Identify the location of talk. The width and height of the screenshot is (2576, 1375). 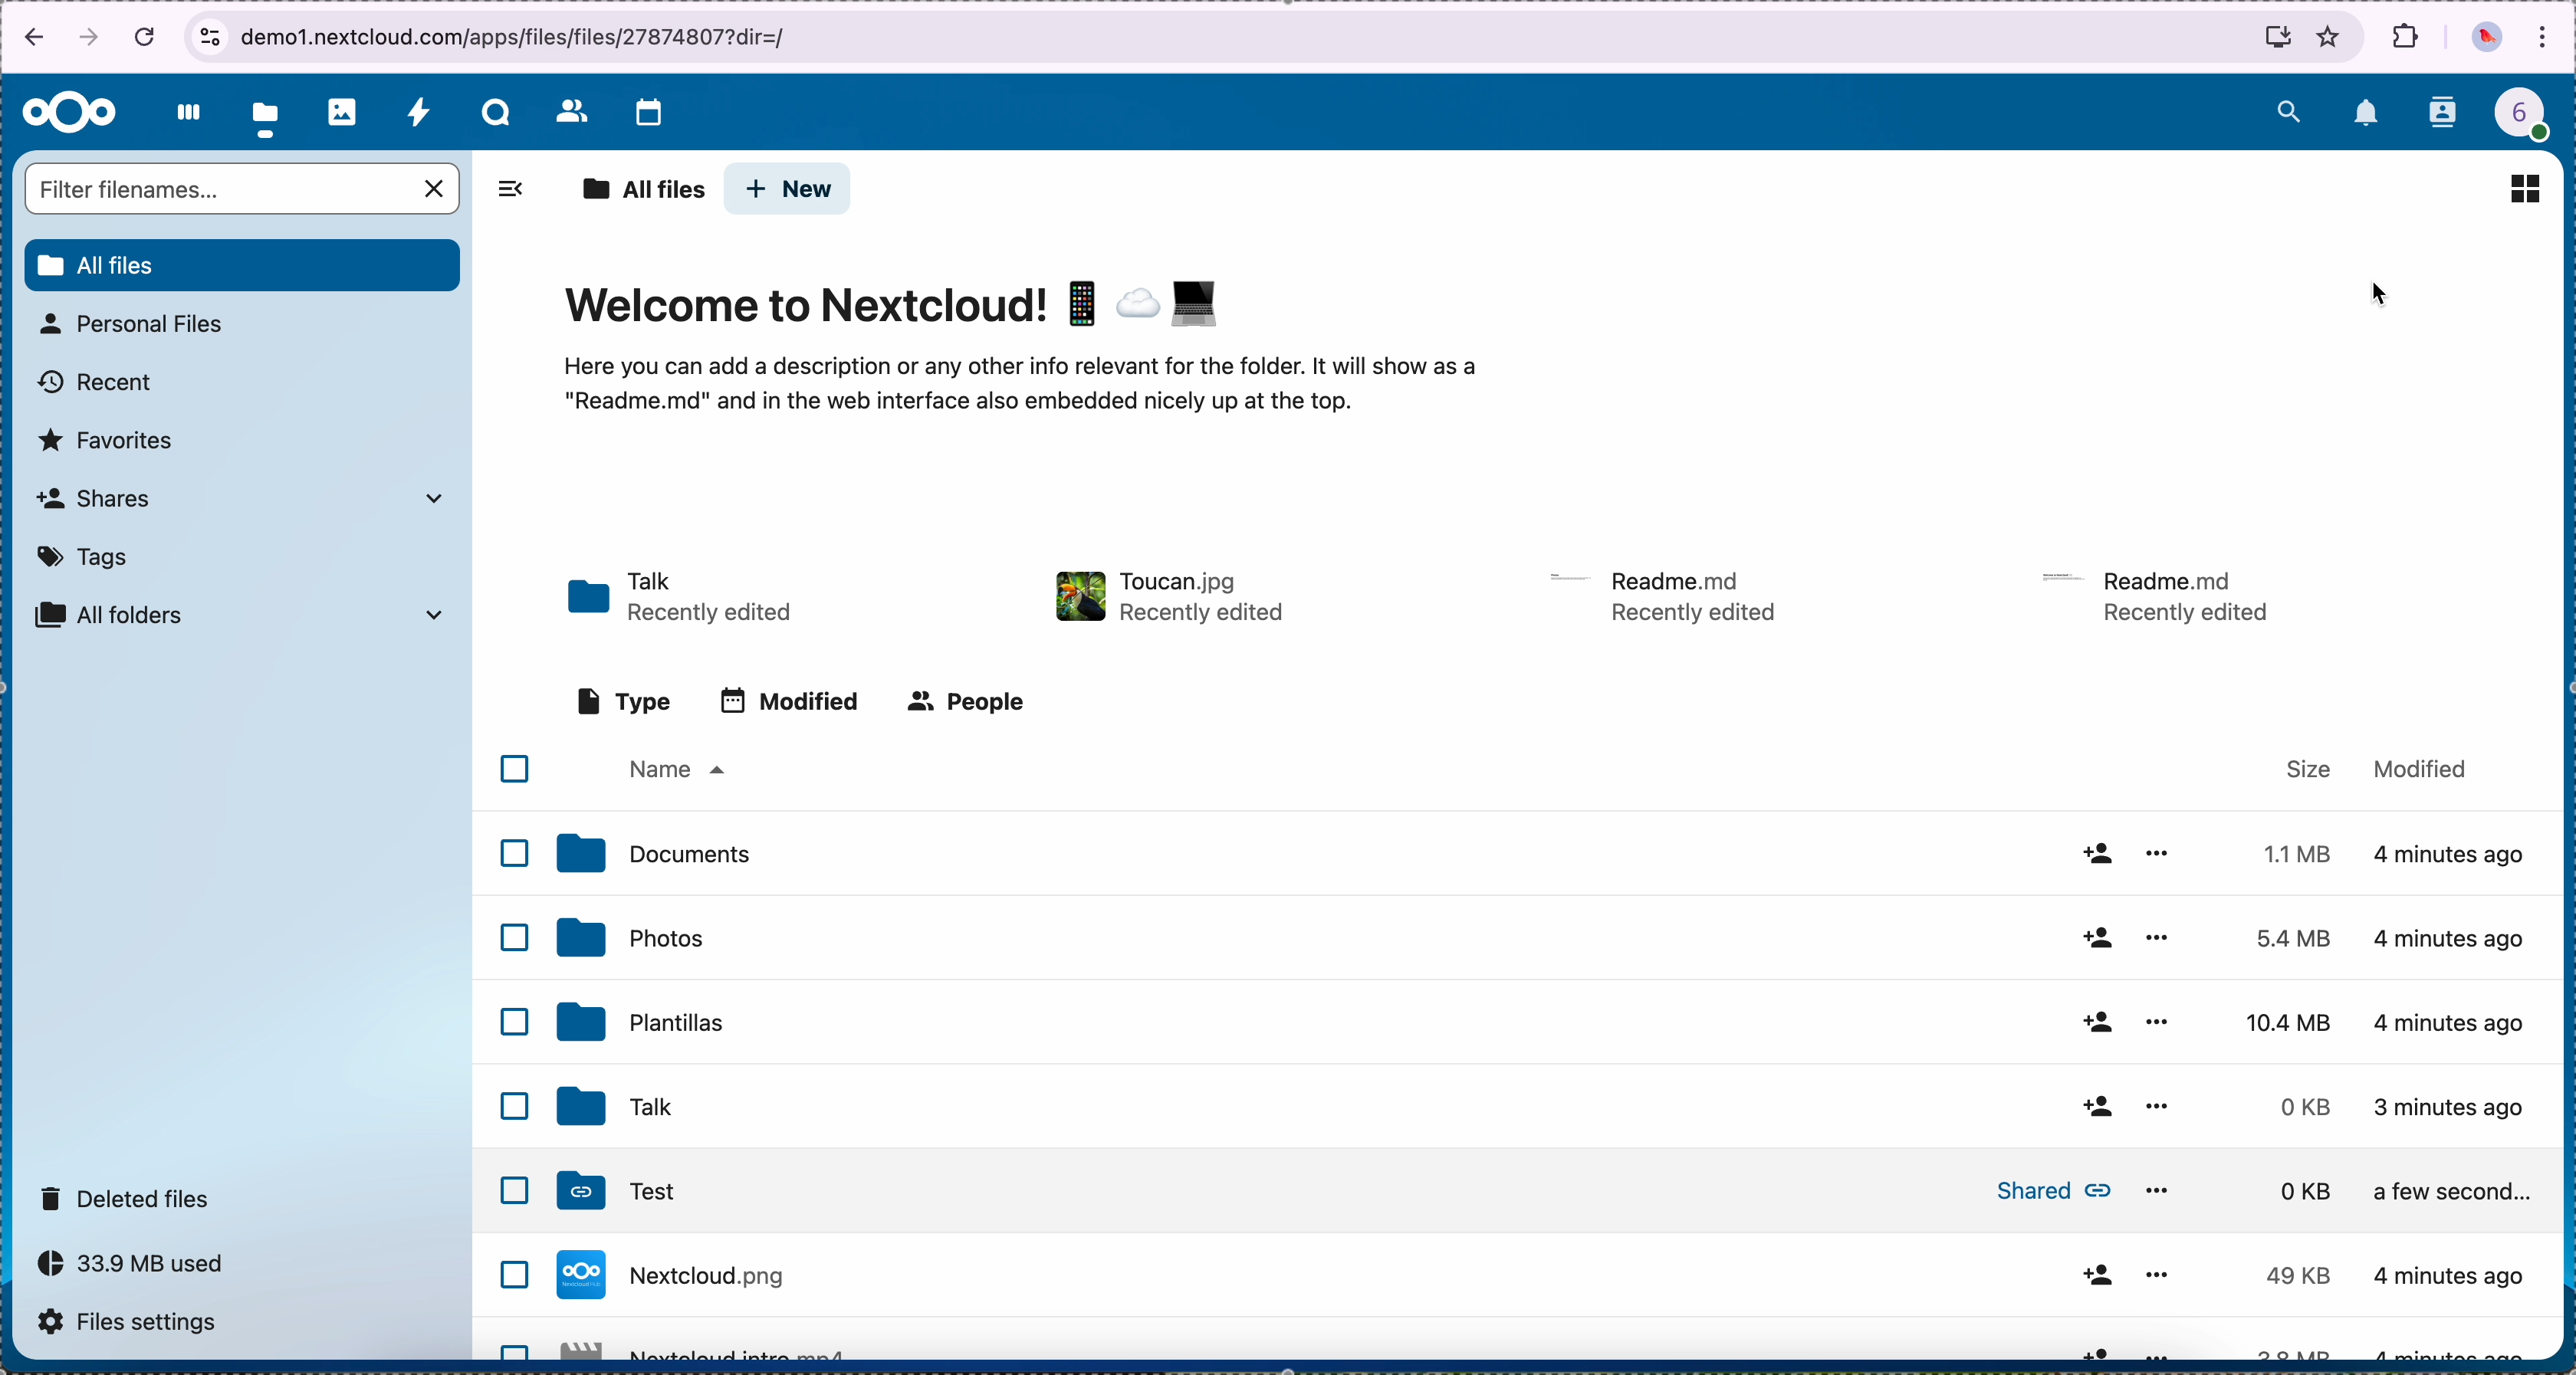
(610, 1108).